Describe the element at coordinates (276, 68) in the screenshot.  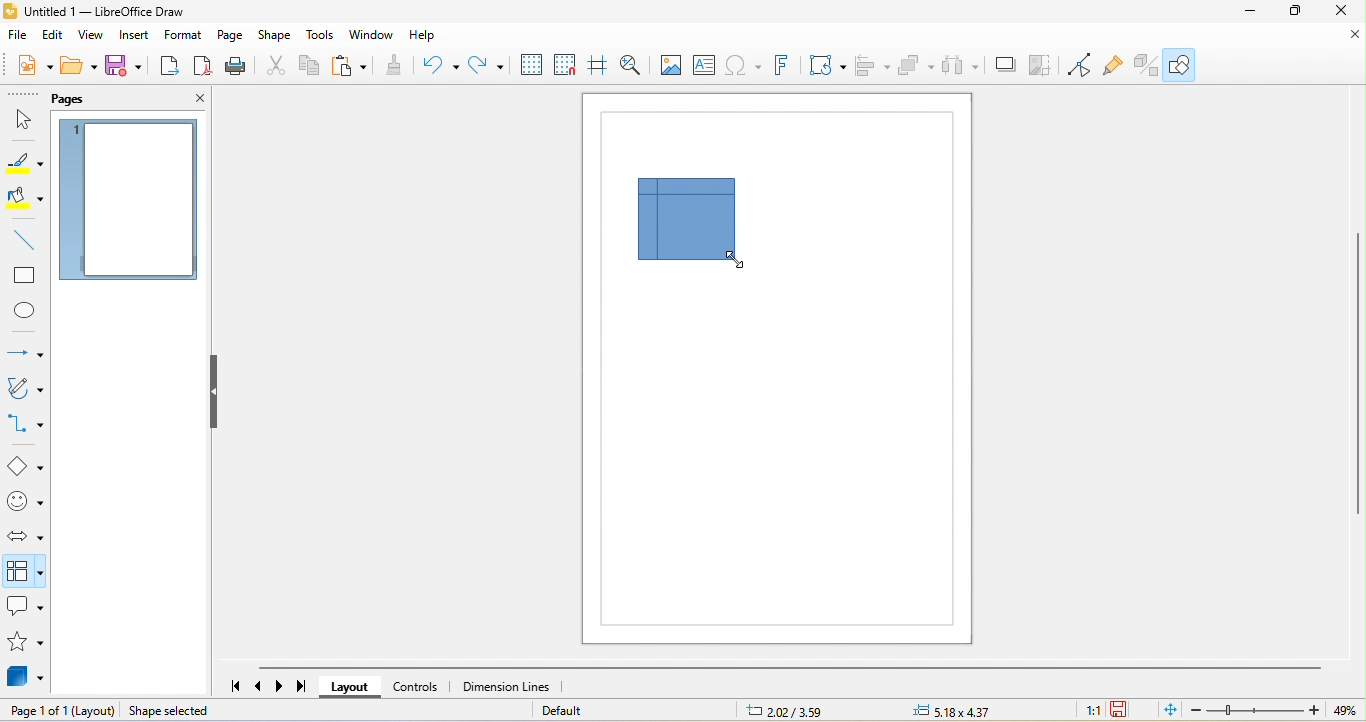
I see `cut` at that location.